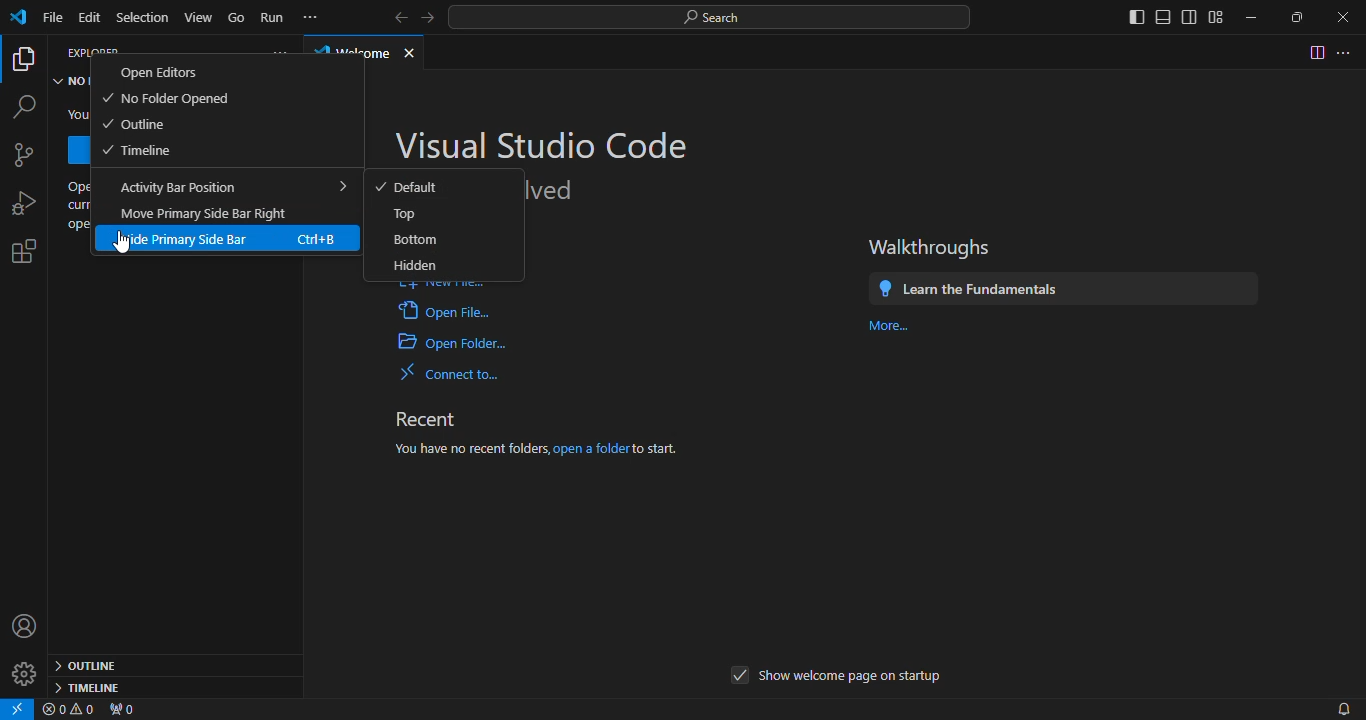  Describe the element at coordinates (23, 255) in the screenshot. I see `settings` at that location.